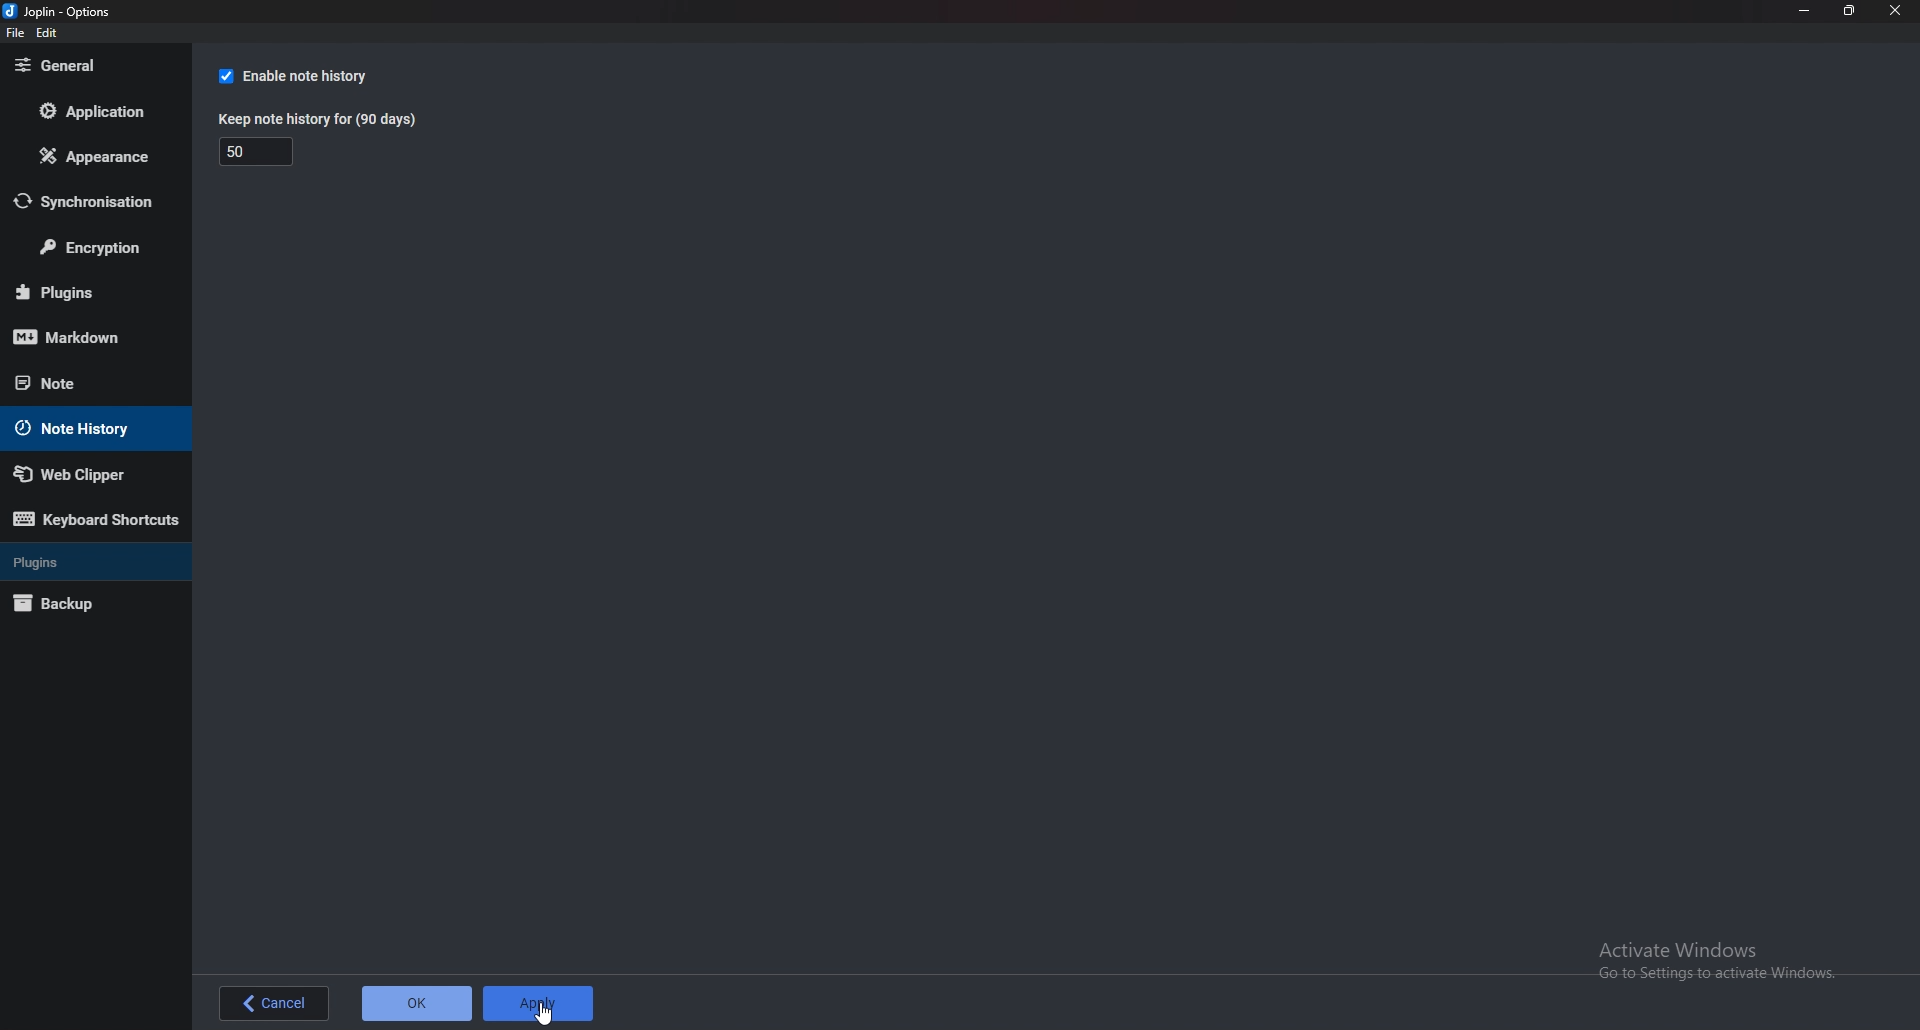  What do you see at coordinates (323, 120) in the screenshot?
I see `Keep note history for` at bounding box center [323, 120].